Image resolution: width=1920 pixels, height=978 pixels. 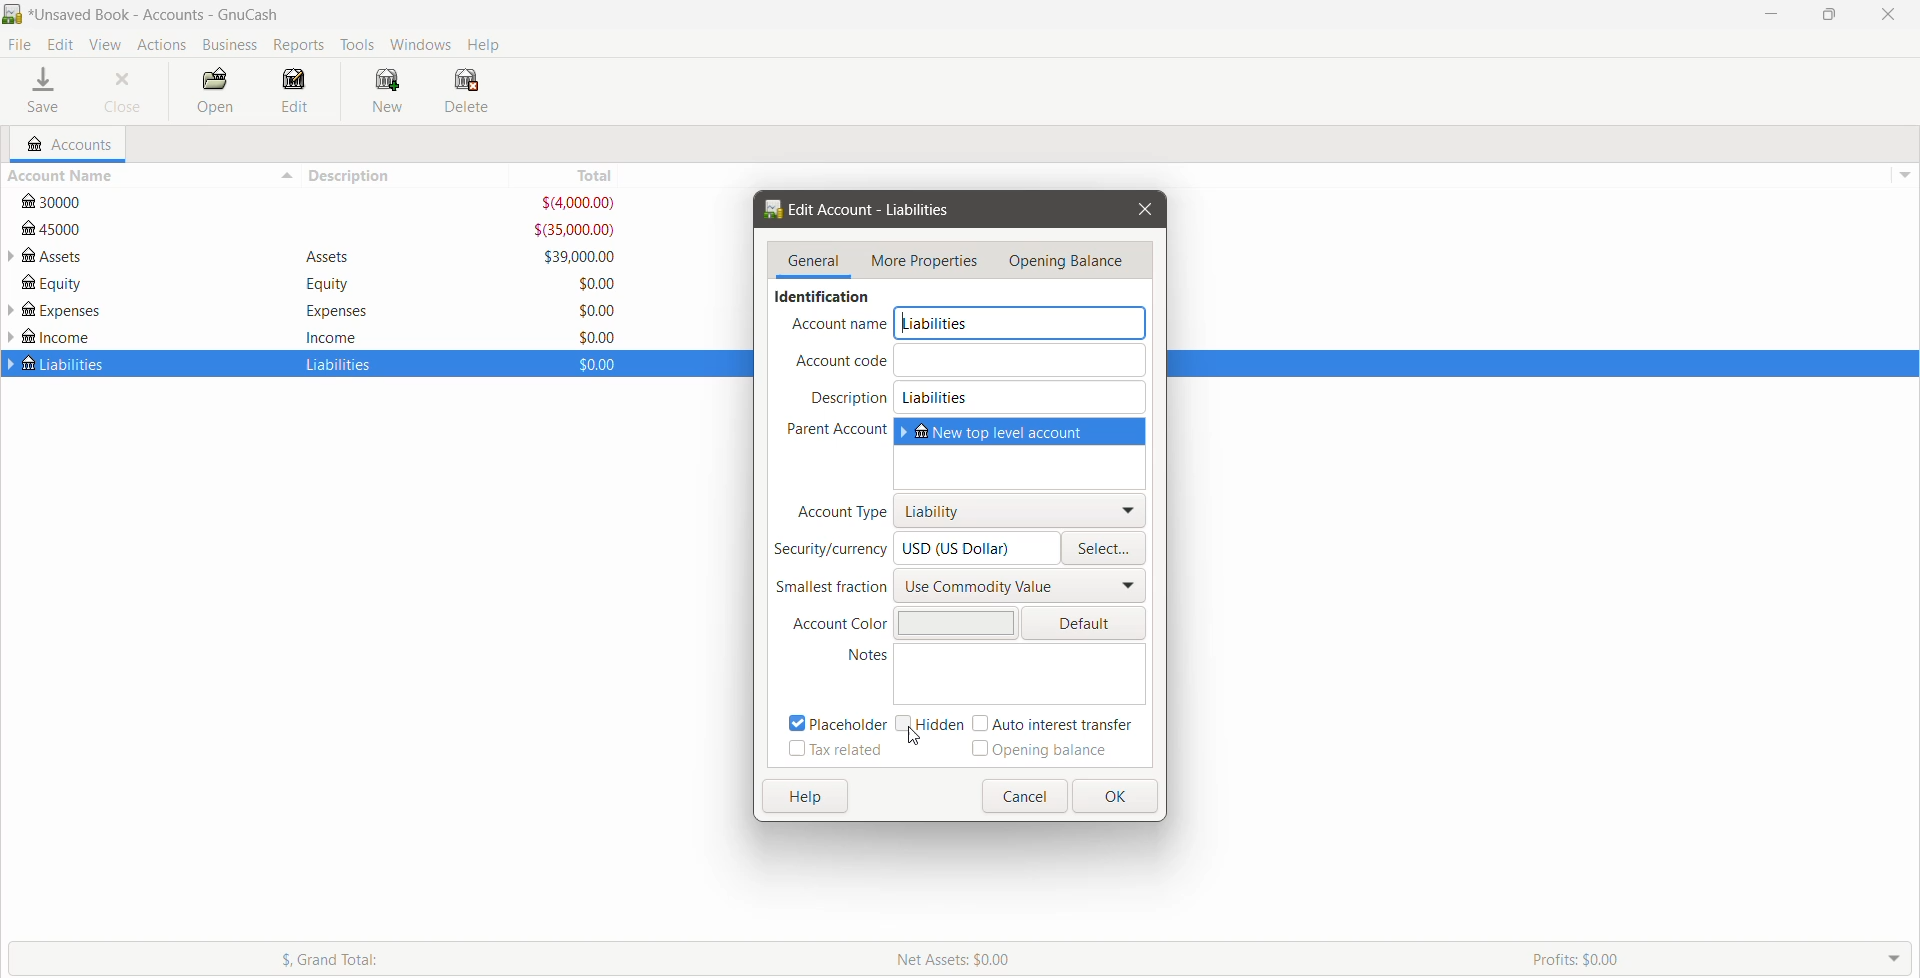 What do you see at coordinates (1022, 585) in the screenshot?
I see `Set the required value for smallest fraction` at bounding box center [1022, 585].